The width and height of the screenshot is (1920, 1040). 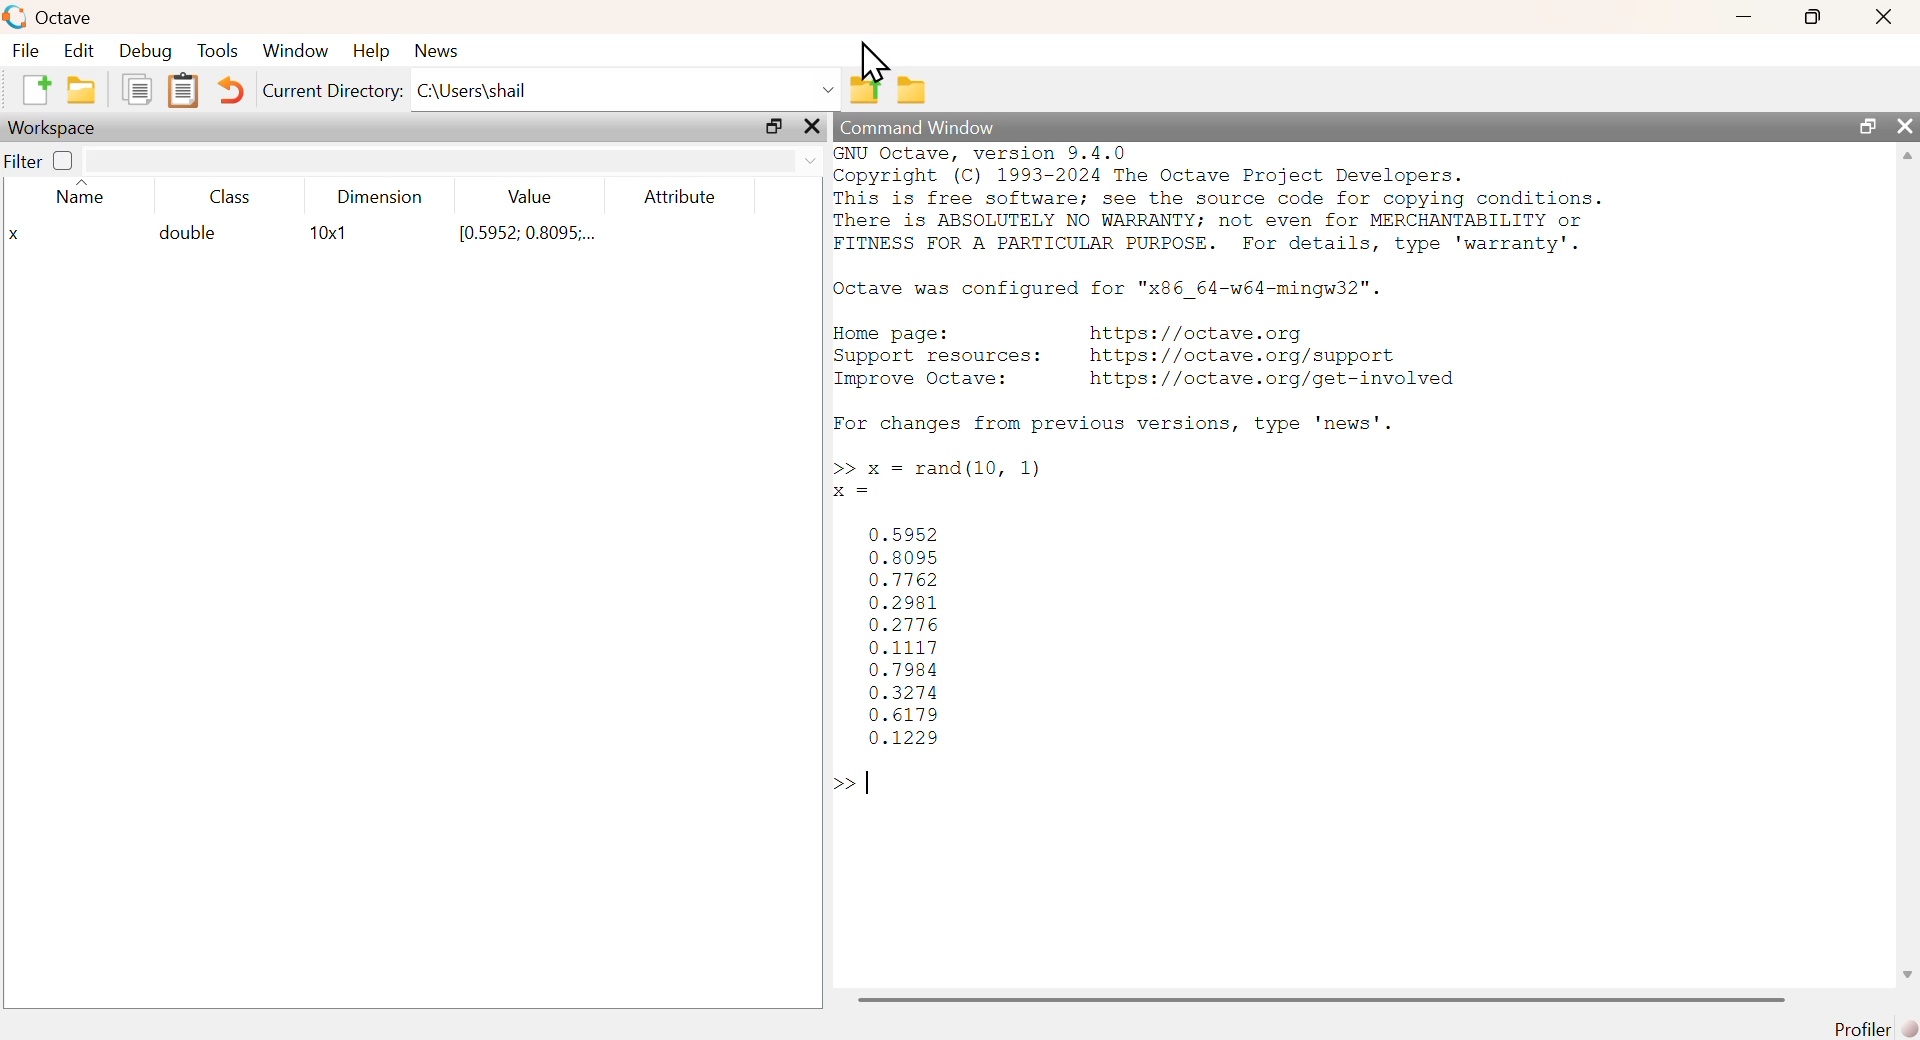 What do you see at coordinates (82, 53) in the screenshot?
I see `edit` at bounding box center [82, 53].